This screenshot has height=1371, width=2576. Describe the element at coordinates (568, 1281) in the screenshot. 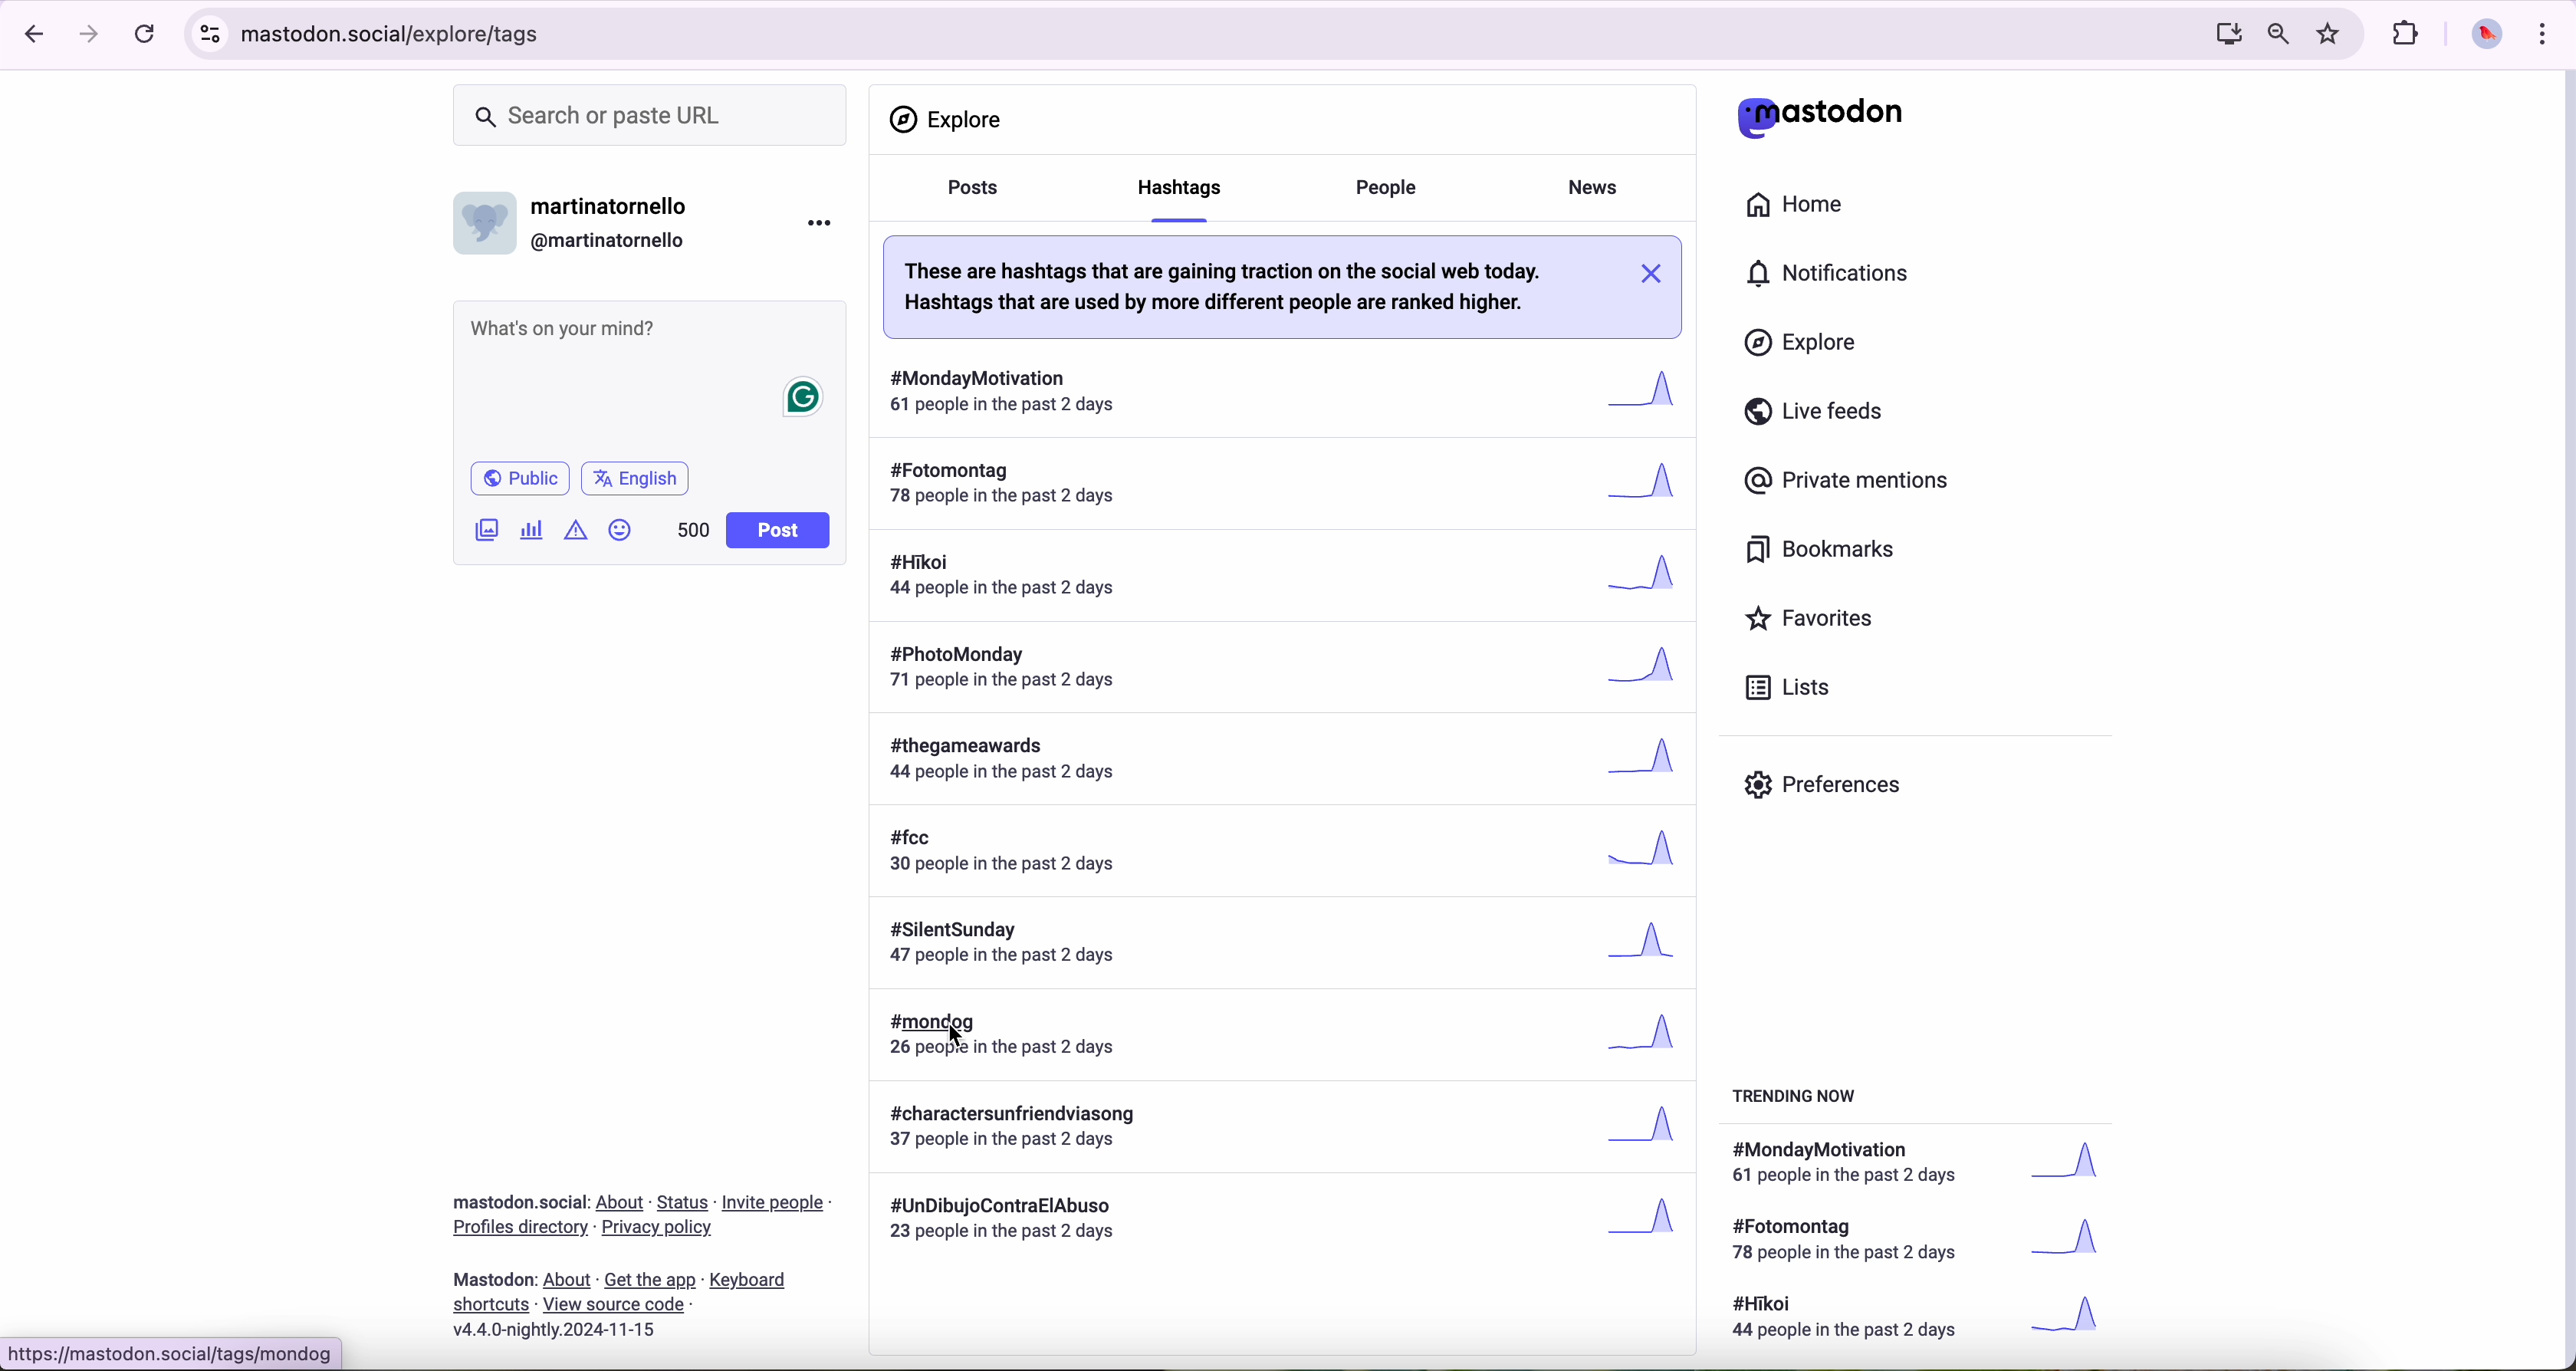

I see `link` at that location.